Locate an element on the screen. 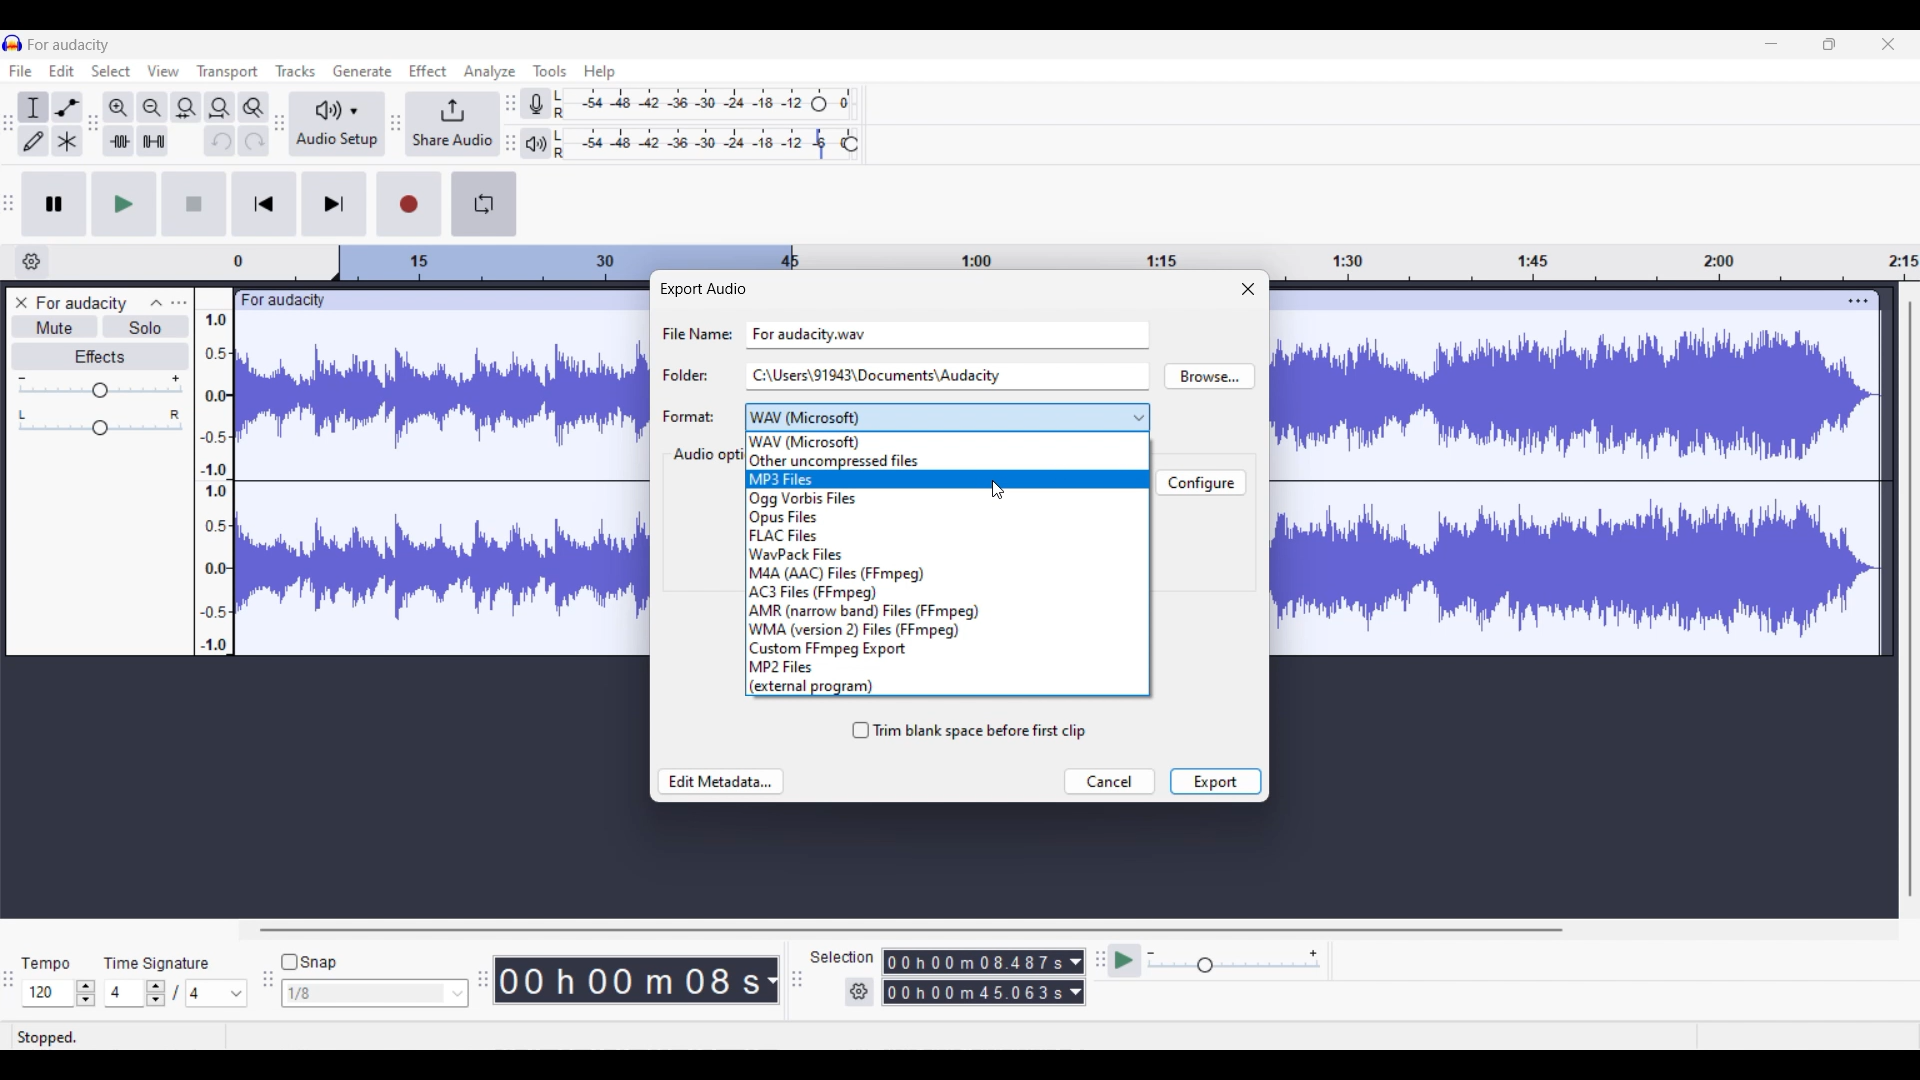  Close track is located at coordinates (22, 302).